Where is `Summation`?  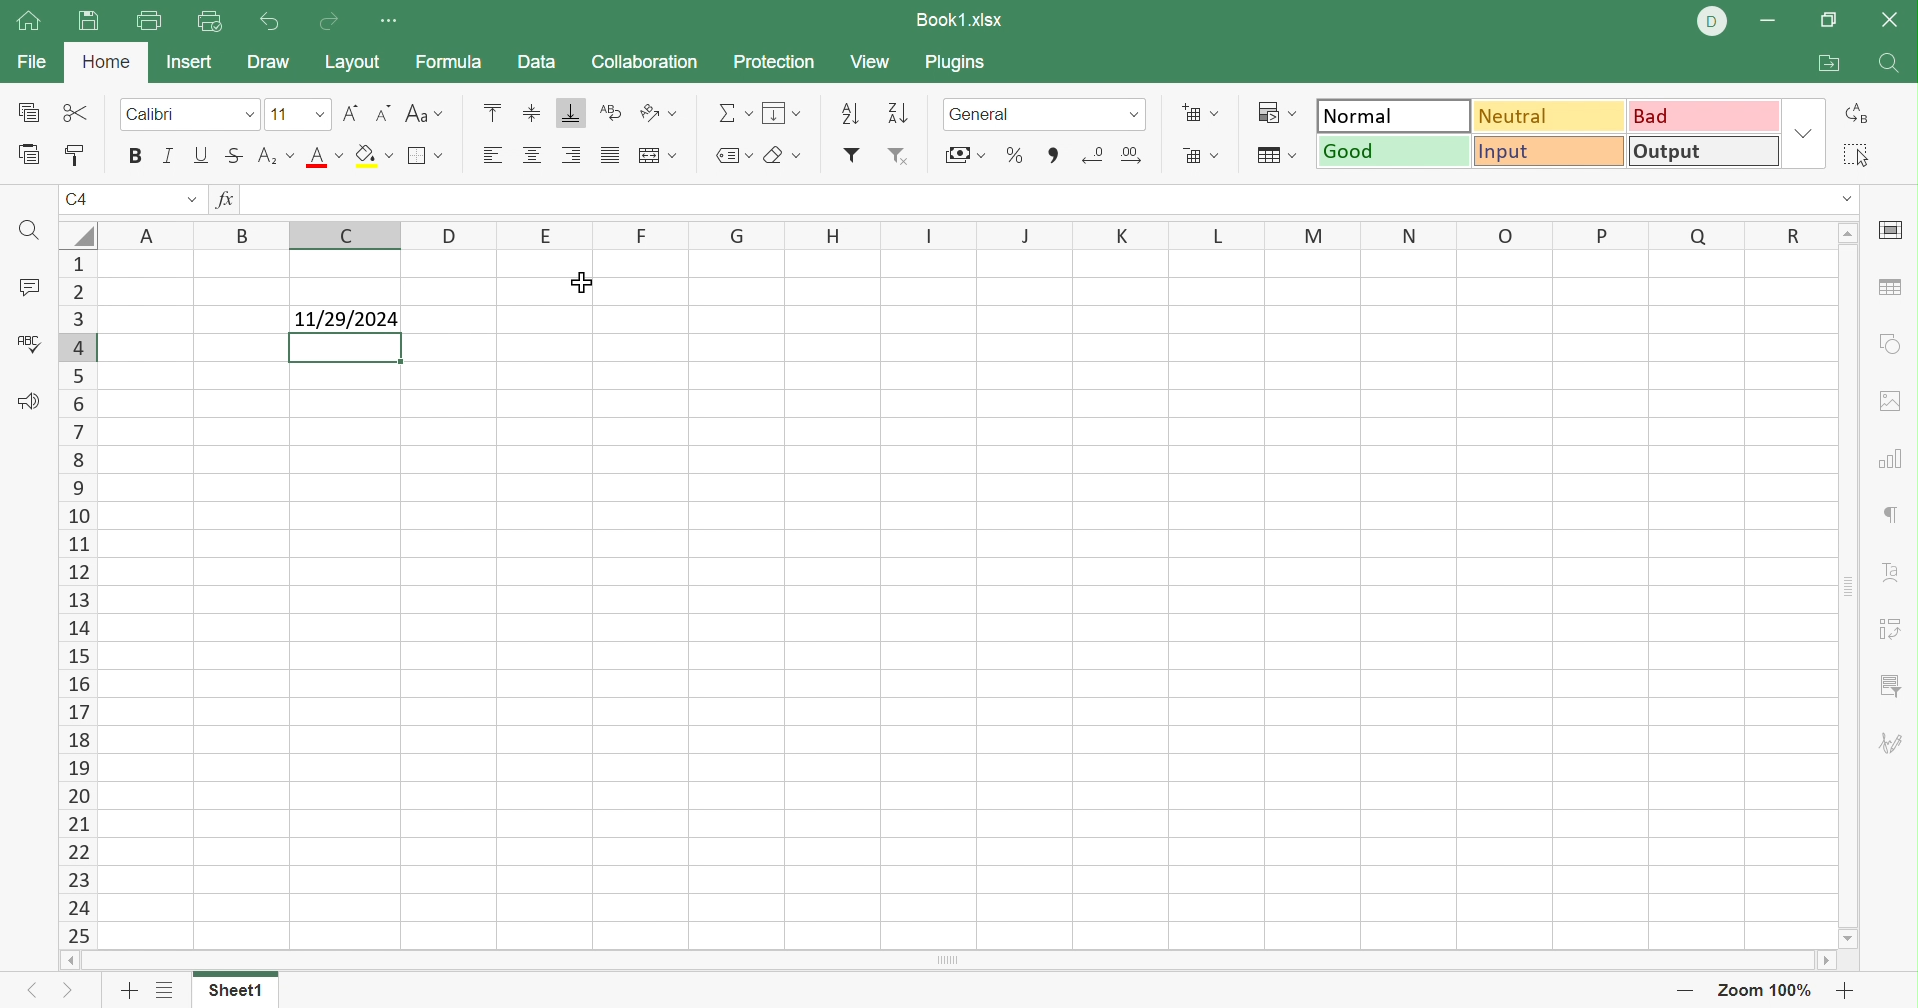
Summation is located at coordinates (738, 112).